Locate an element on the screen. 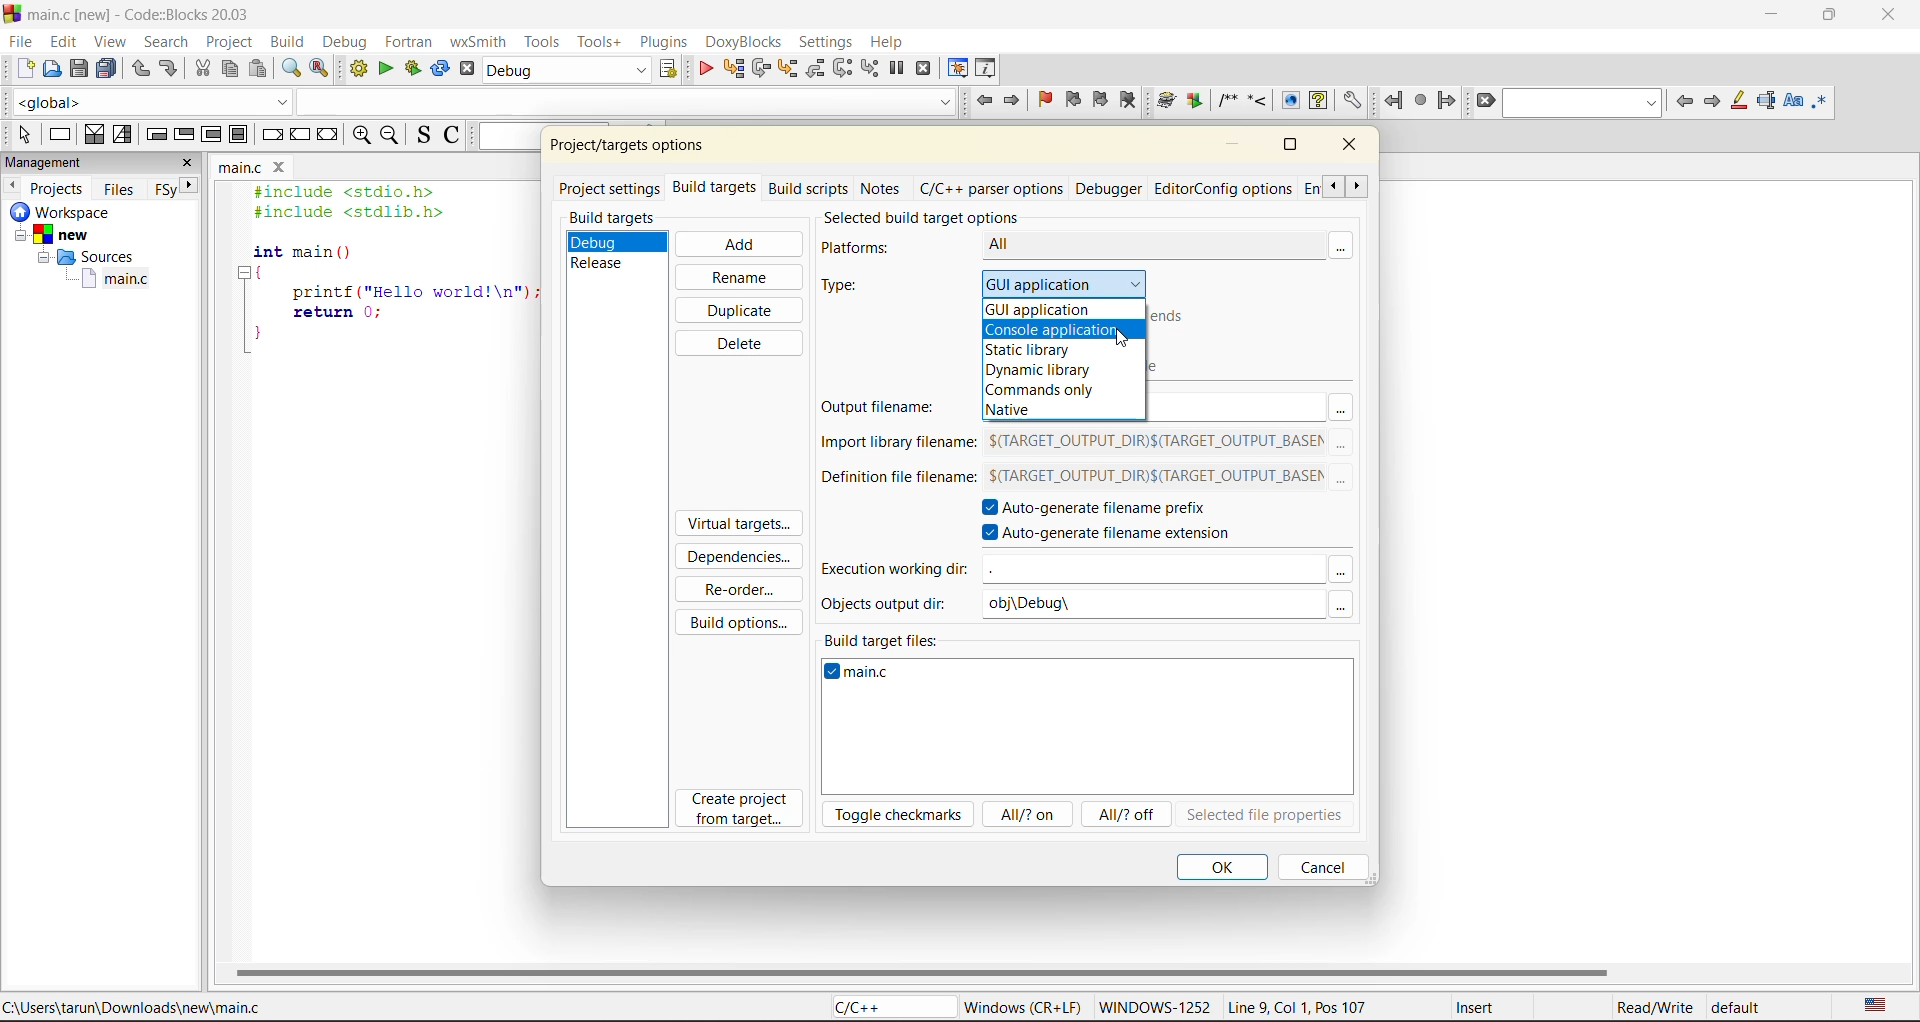  objects output dir is located at coordinates (891, 603).